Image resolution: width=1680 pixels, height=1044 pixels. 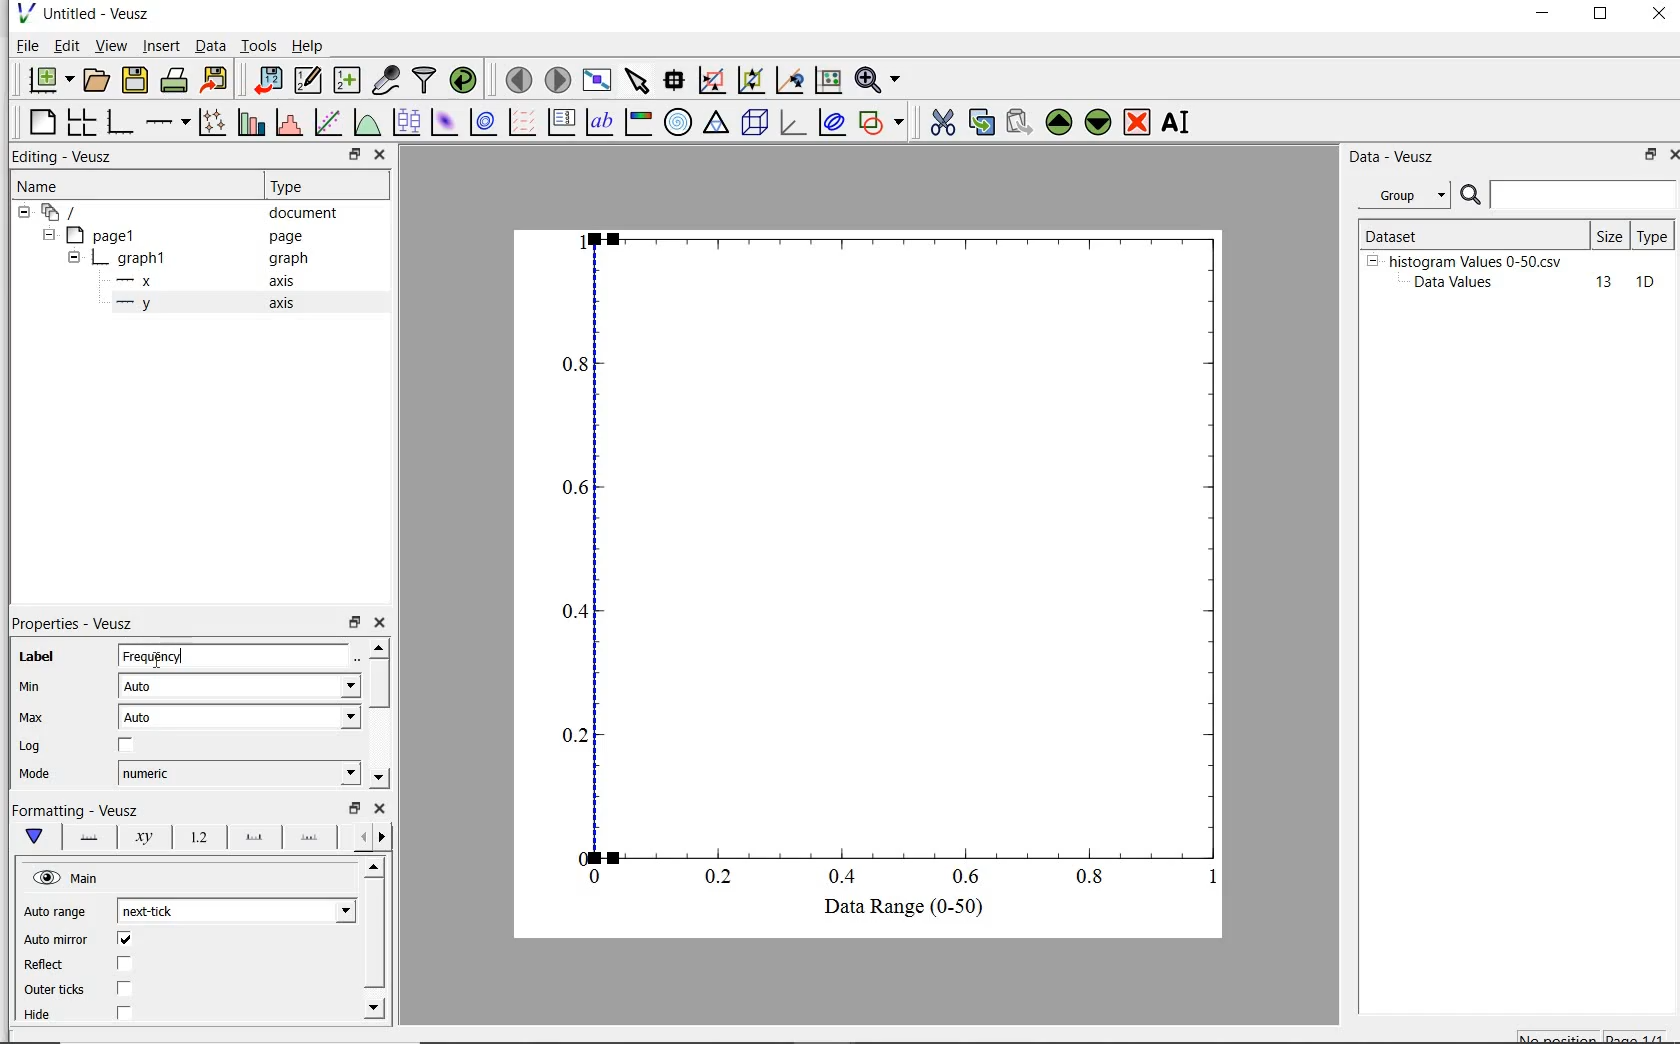 I want to click on previous options, so click(x=360, y=837).